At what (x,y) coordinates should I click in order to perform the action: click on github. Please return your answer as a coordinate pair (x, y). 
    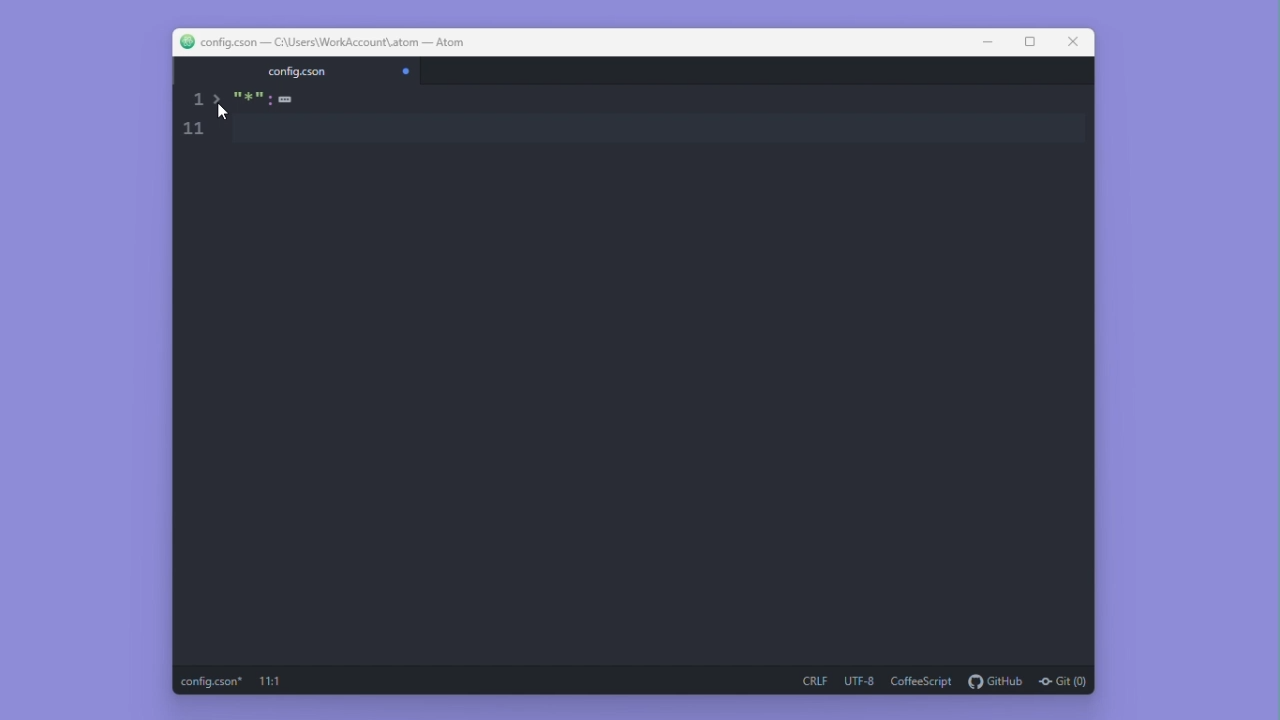
    Looking at the image, I should click on (997, 682).